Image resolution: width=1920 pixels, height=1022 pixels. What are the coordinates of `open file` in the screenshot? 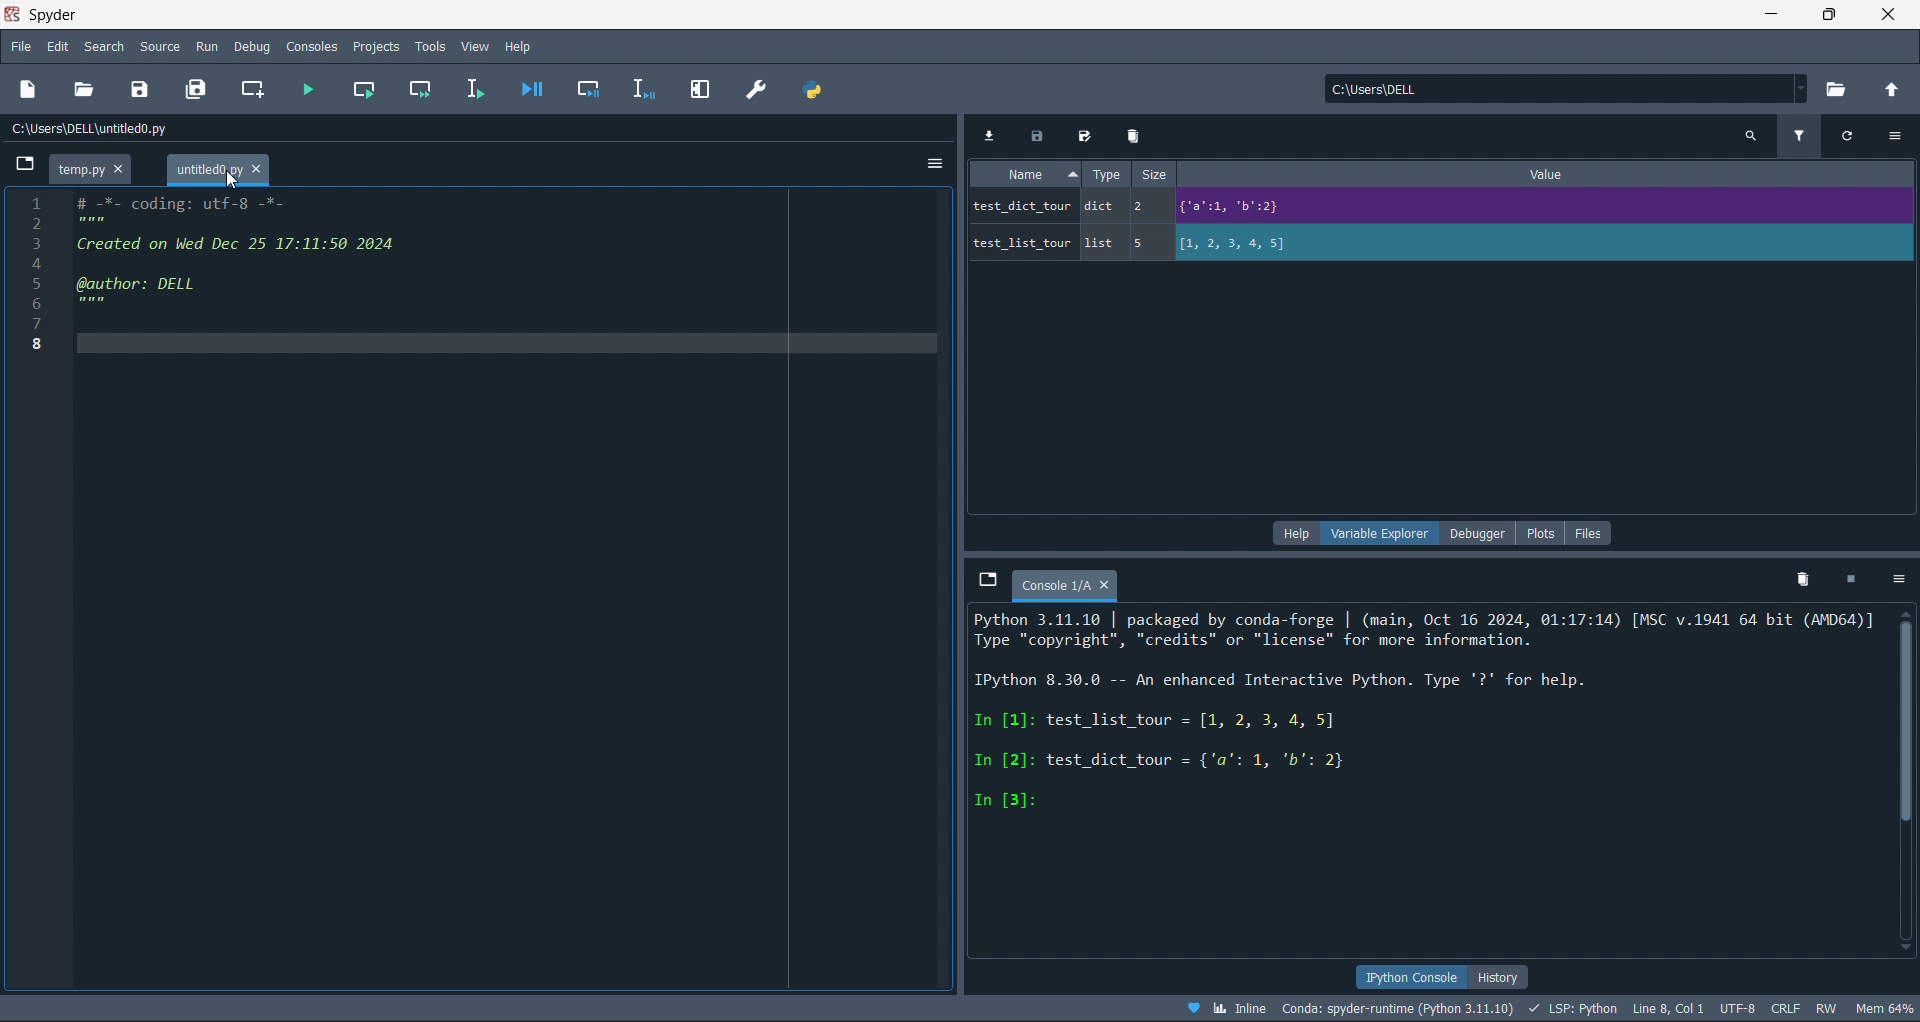 It's located at (88, 89).